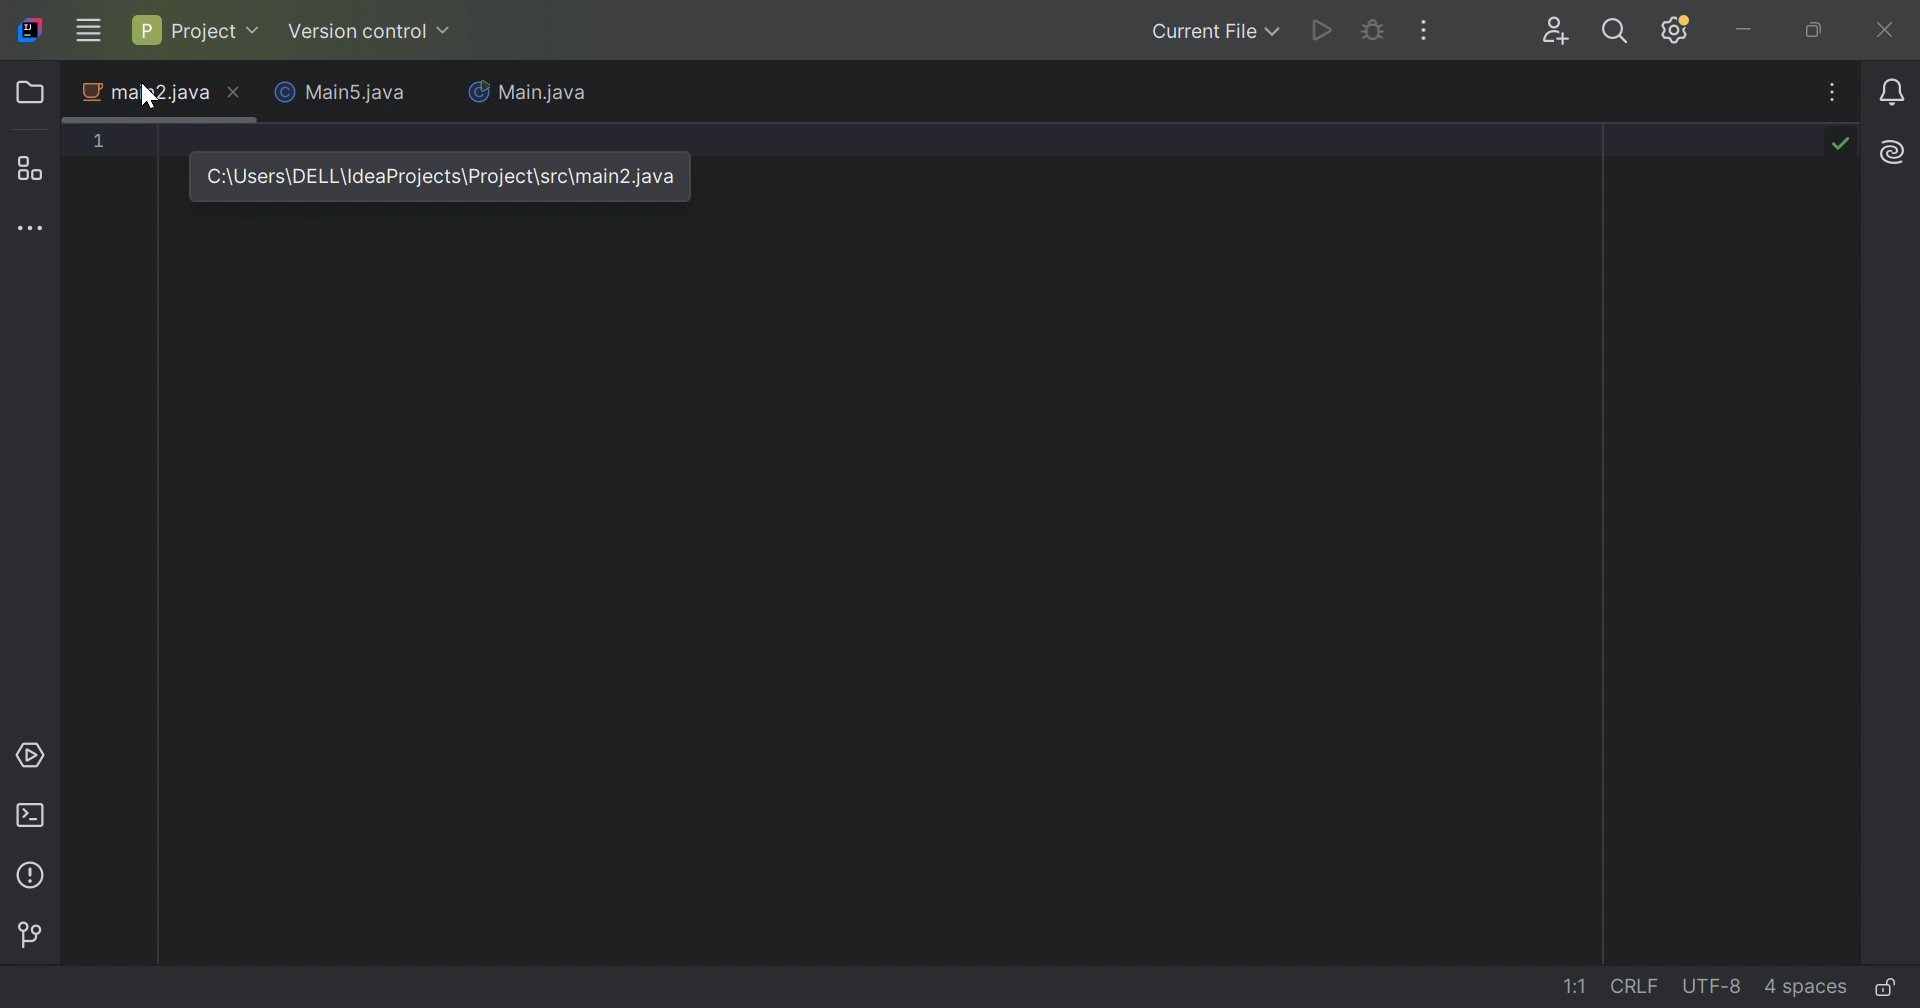 Image resolution: width=1920 pixels, height=1008 pixels. Describe the element at coordinates (1889, 986) in the screenshot. I see `Make file read-only` at that location.